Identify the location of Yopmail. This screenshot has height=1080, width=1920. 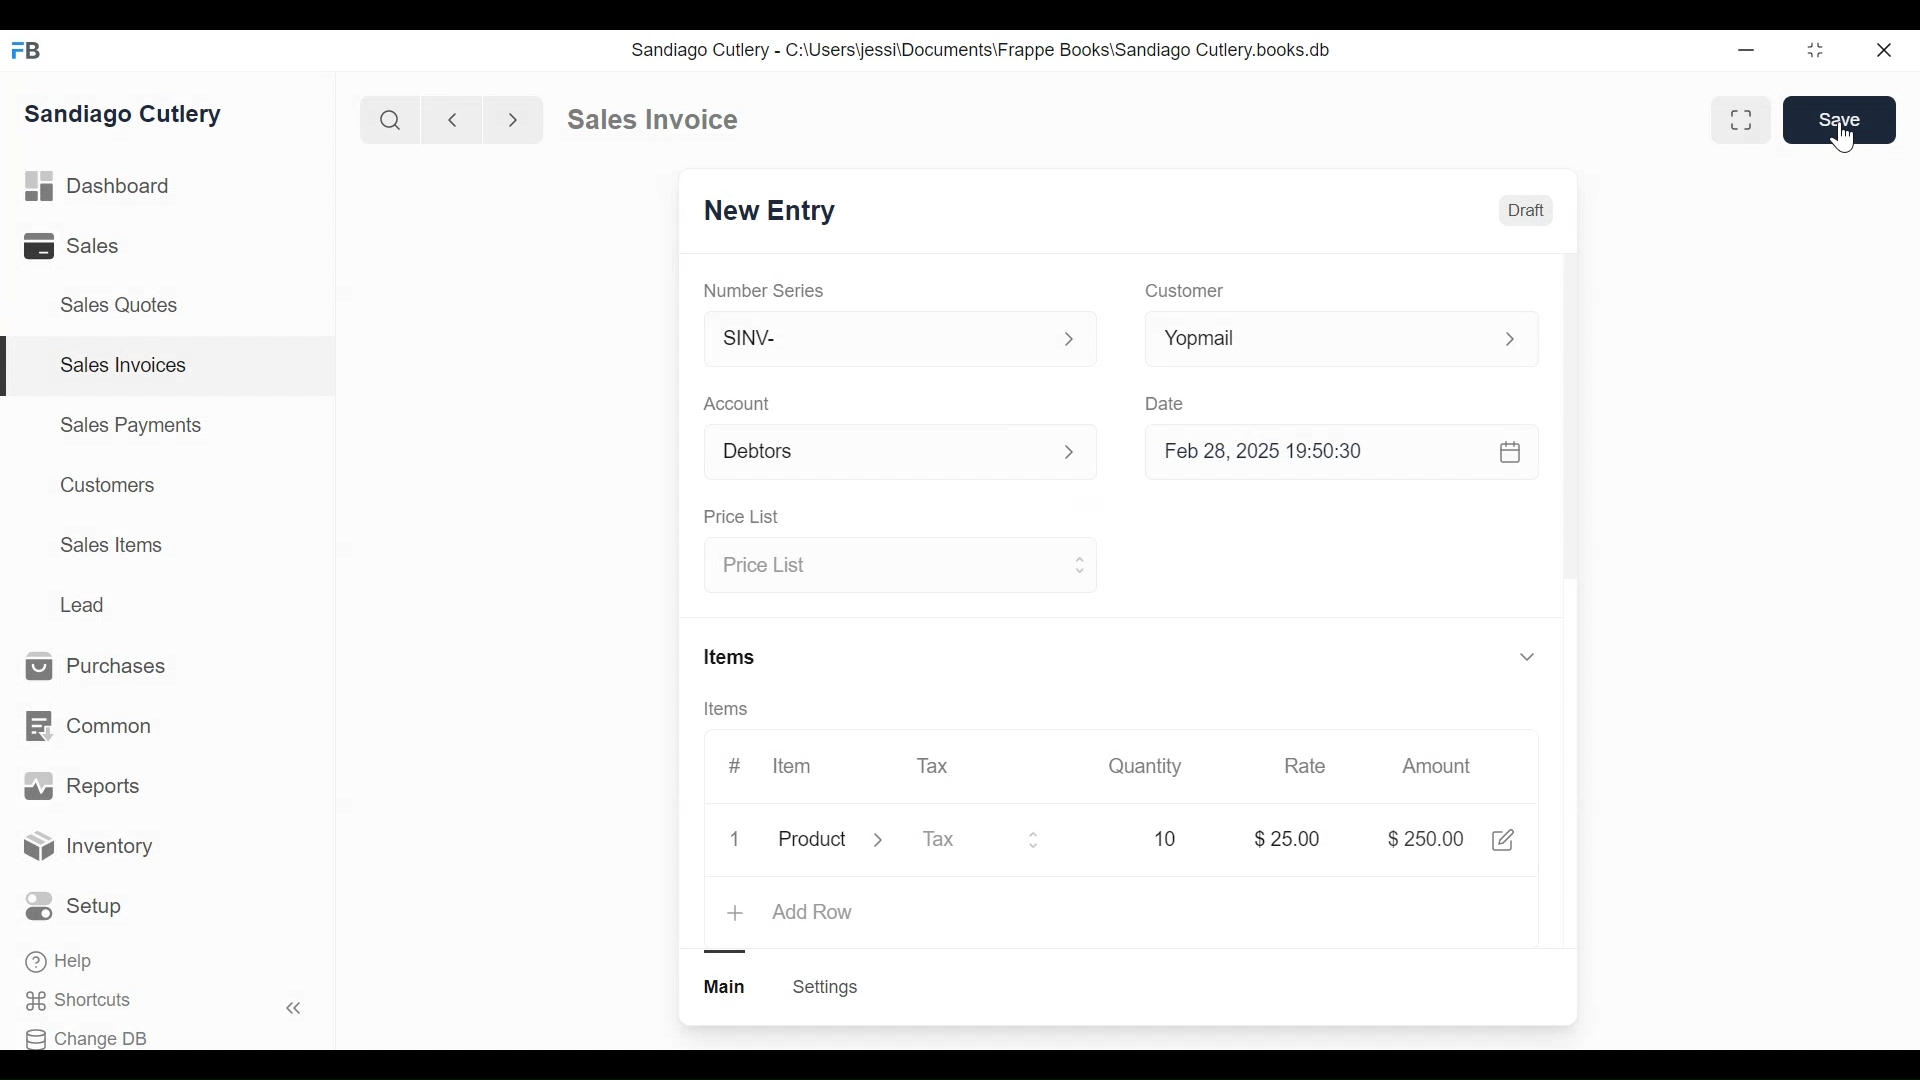
(1342, 338).